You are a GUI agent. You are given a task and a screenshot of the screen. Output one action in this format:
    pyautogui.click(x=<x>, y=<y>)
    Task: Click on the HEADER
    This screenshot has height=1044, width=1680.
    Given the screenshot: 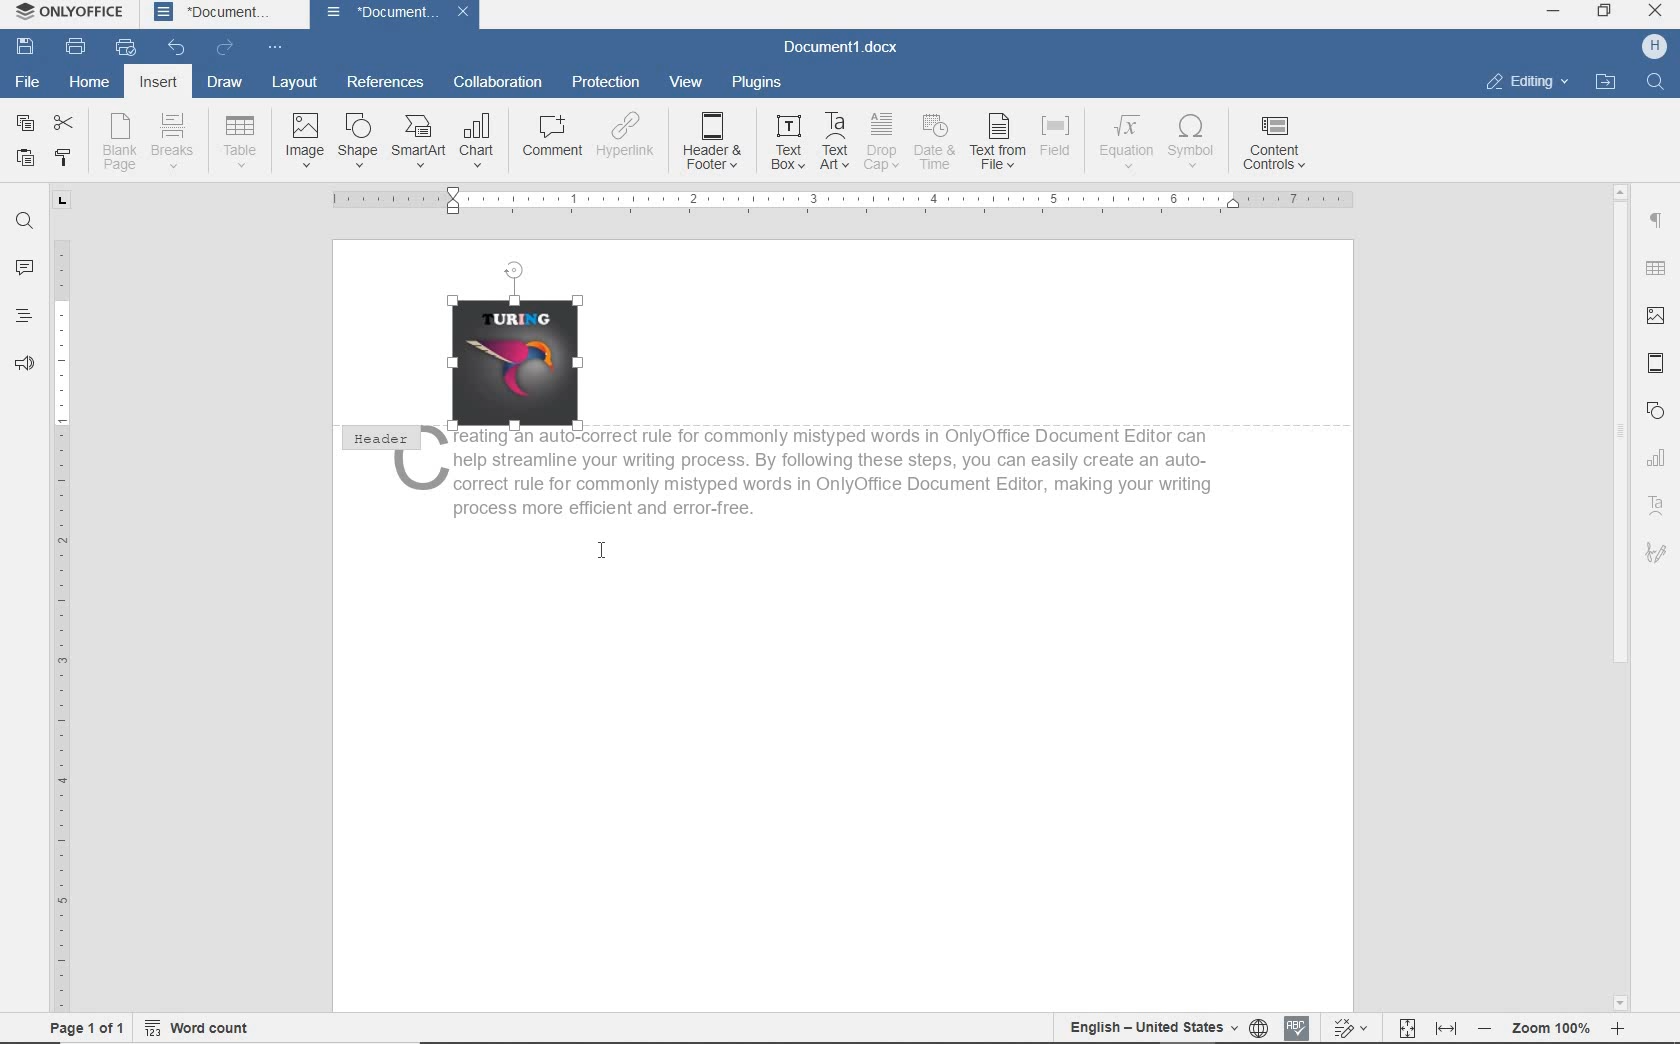 What is the action you would take?
    pyautogui.click(x=376, y=441)
    